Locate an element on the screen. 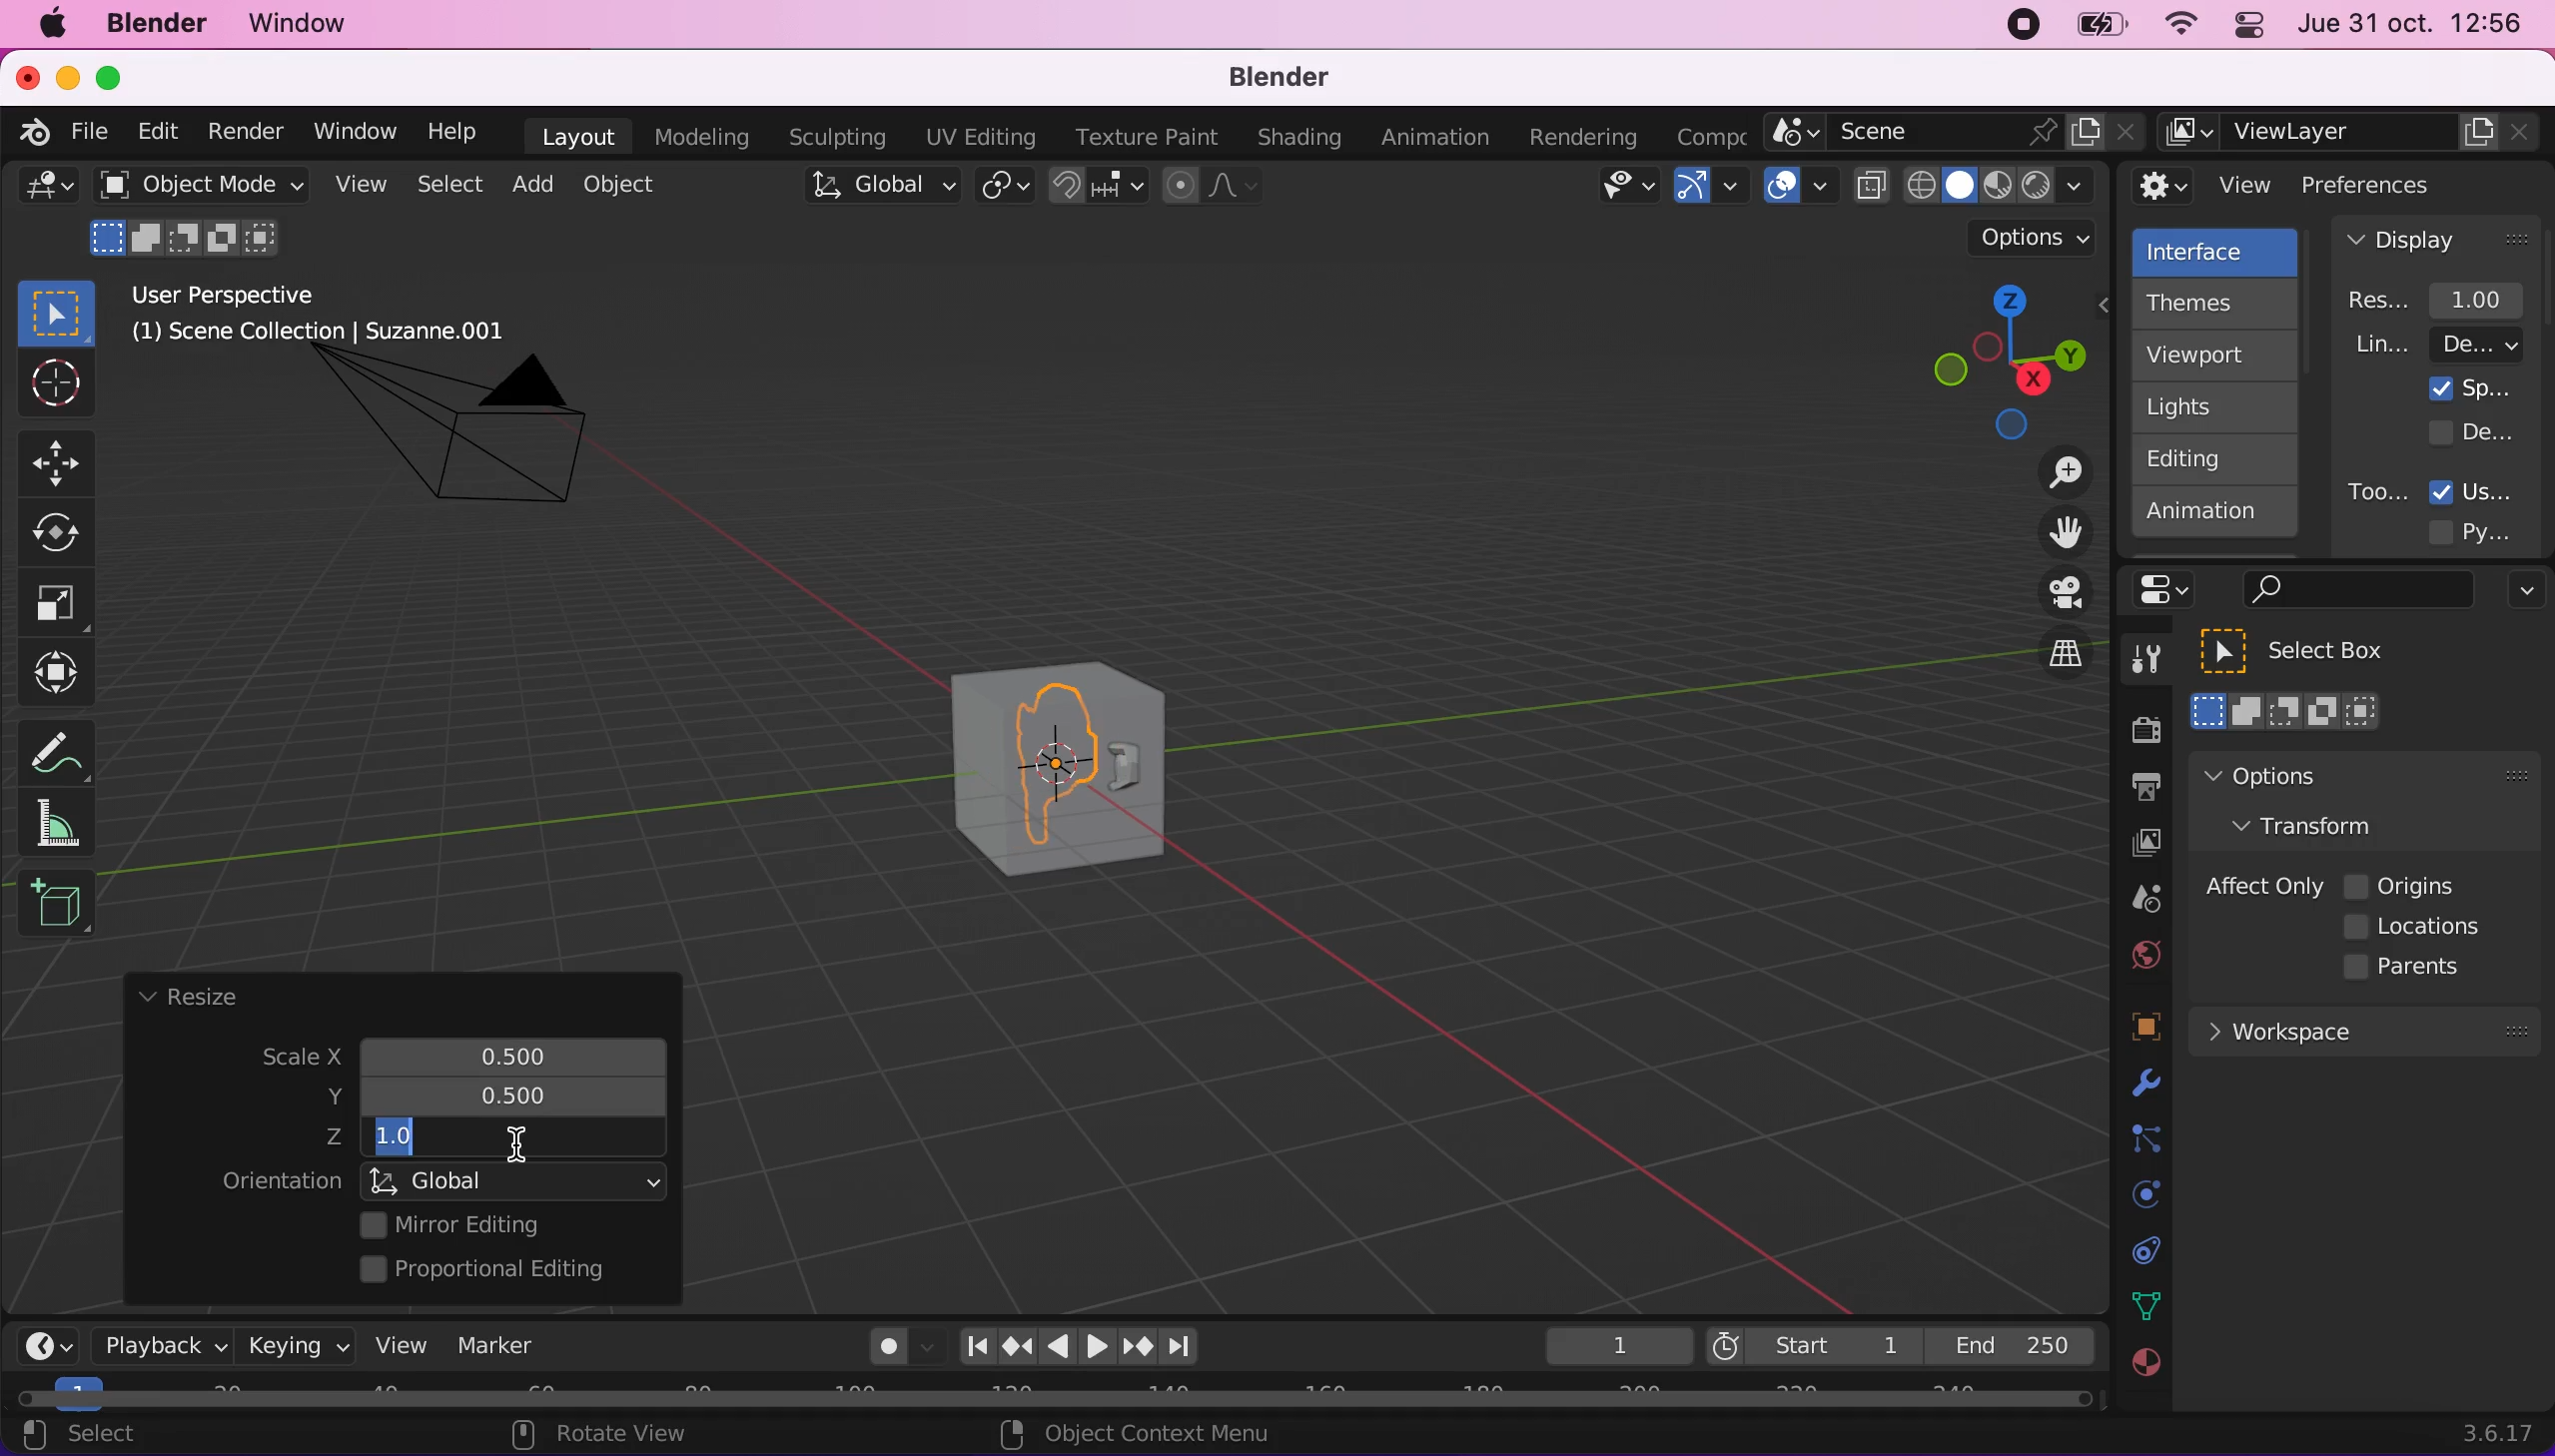 The width and height of the screenshot is (2555, 1456).  is located at coordinates (53, 385).